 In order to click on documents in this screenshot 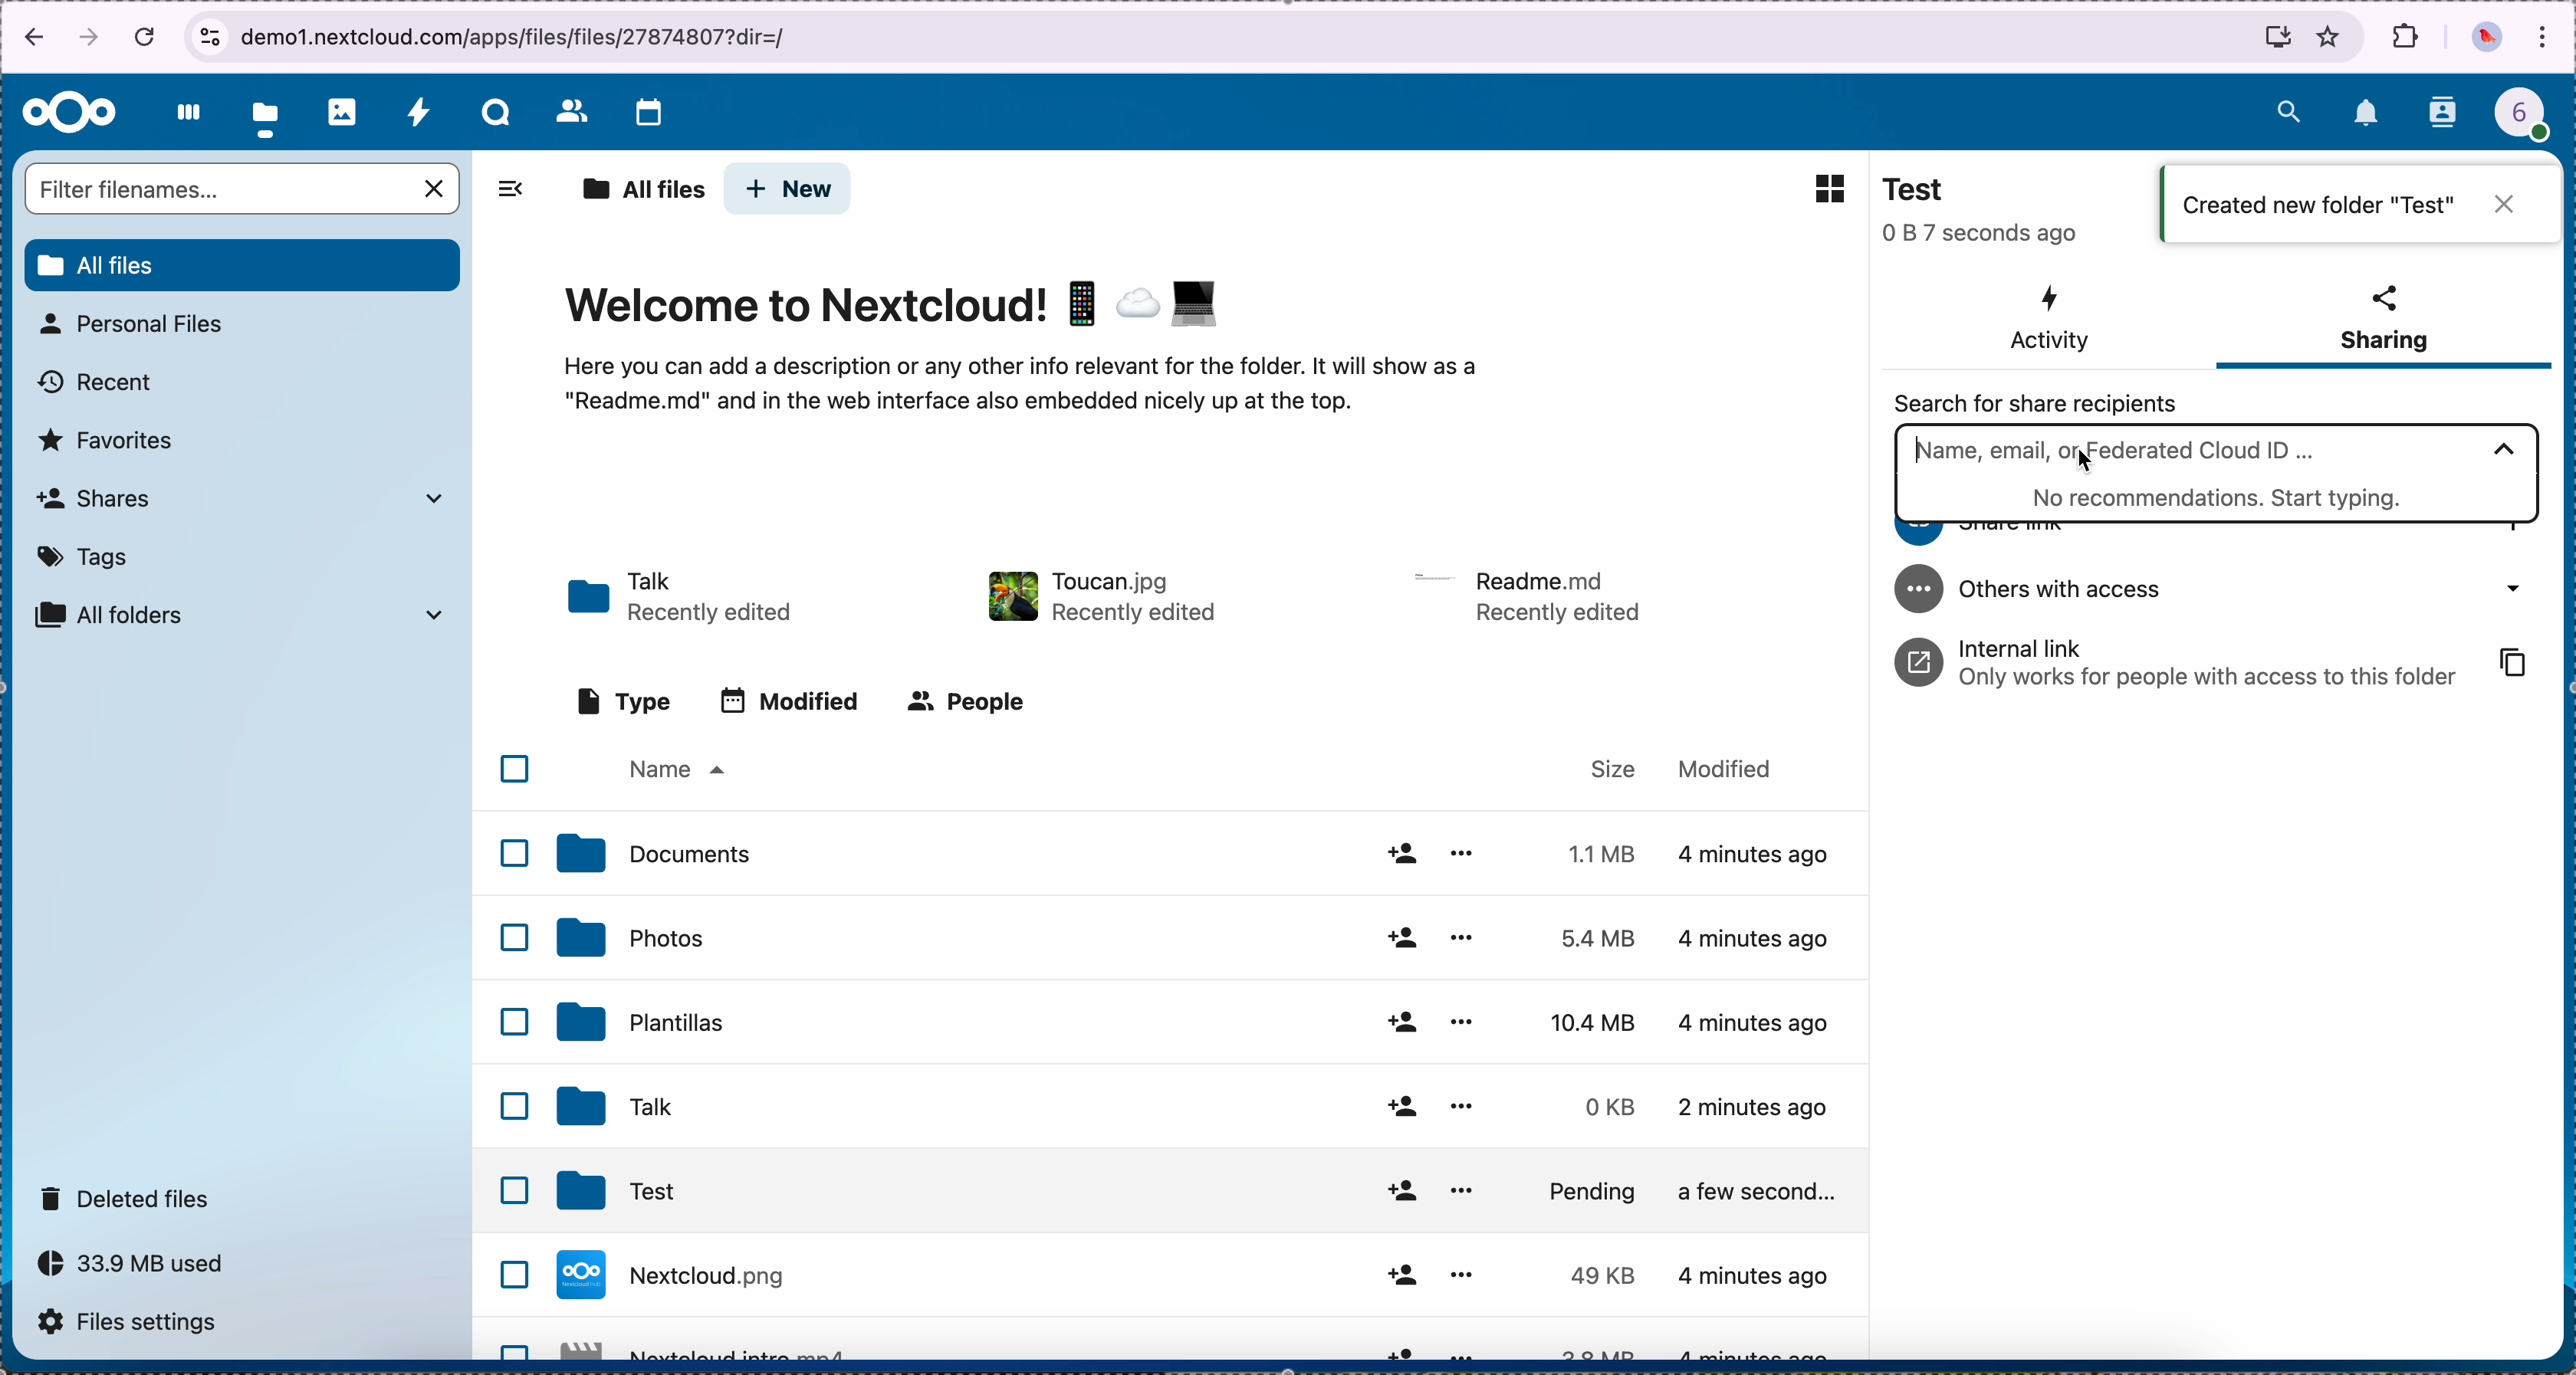, I will do `click(1204, 857)`.